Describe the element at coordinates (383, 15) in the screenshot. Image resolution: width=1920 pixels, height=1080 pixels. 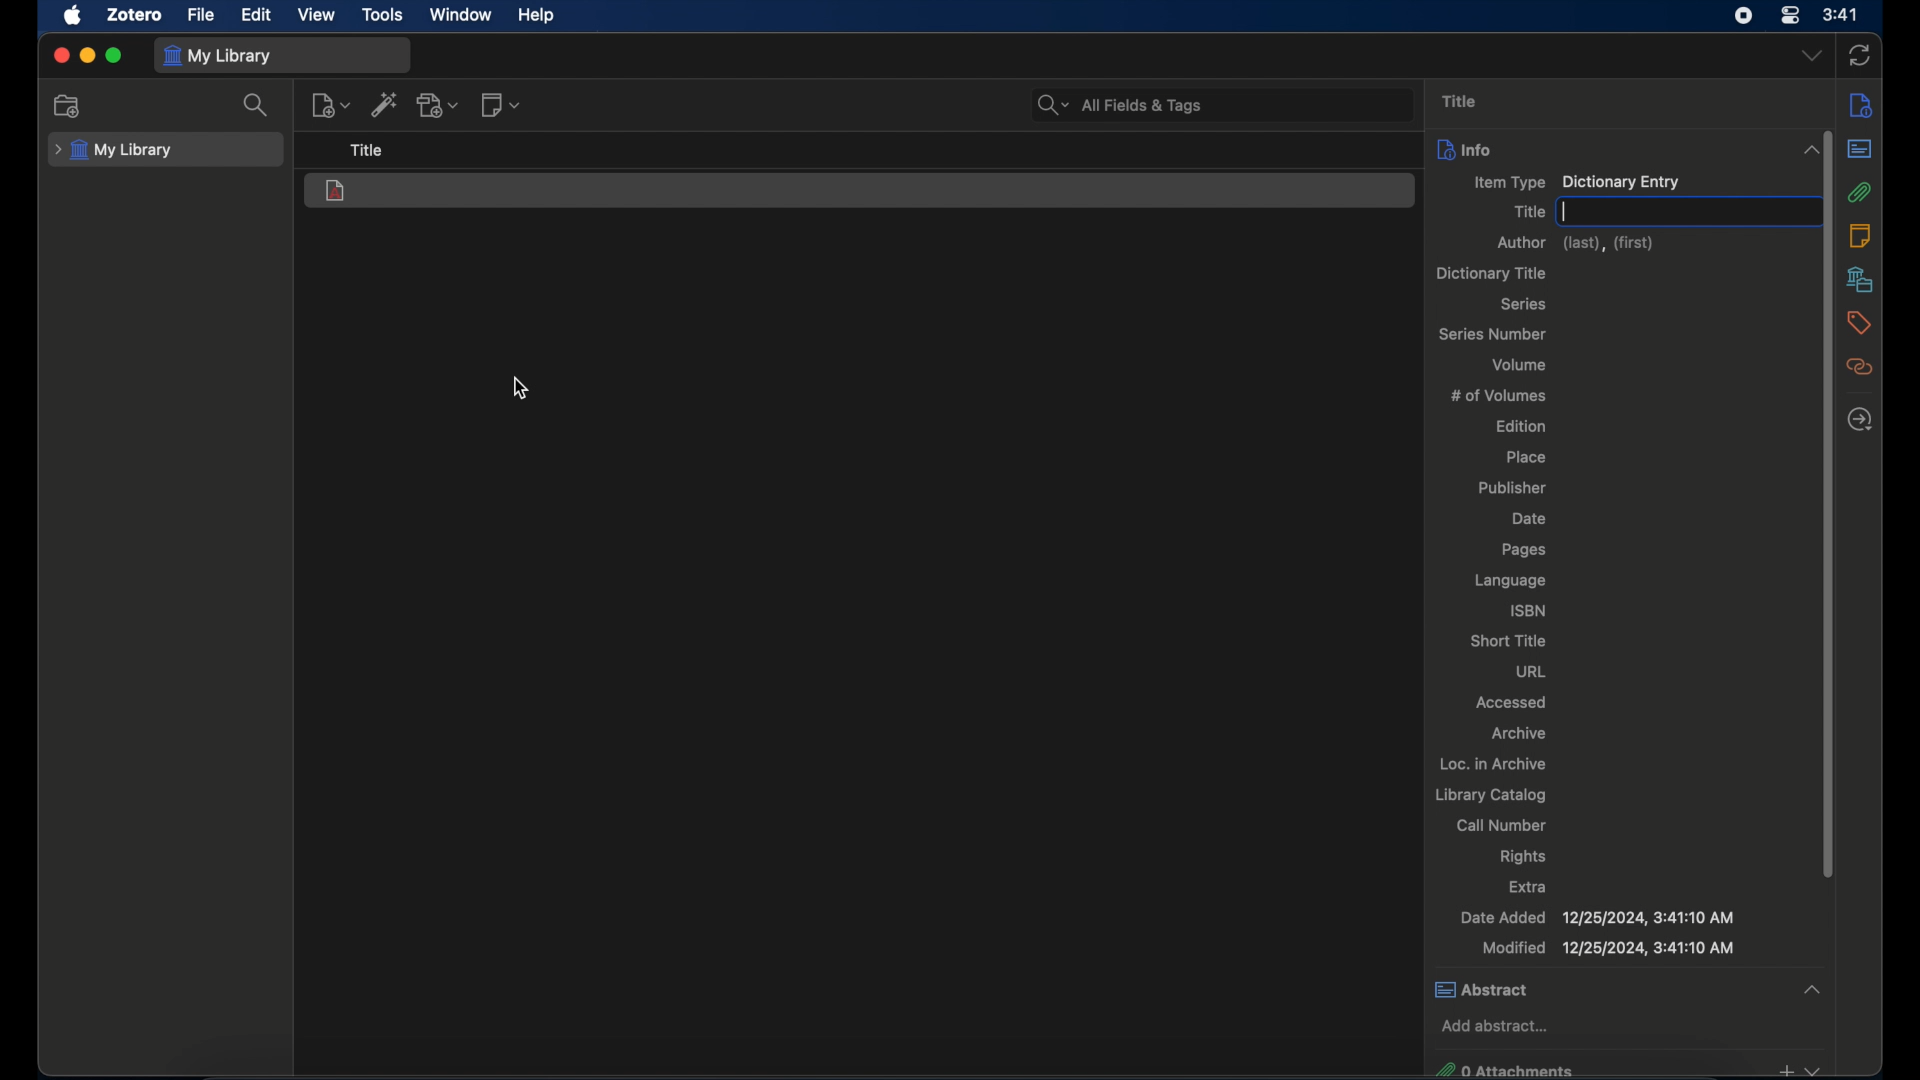
I see `tools` at that location.